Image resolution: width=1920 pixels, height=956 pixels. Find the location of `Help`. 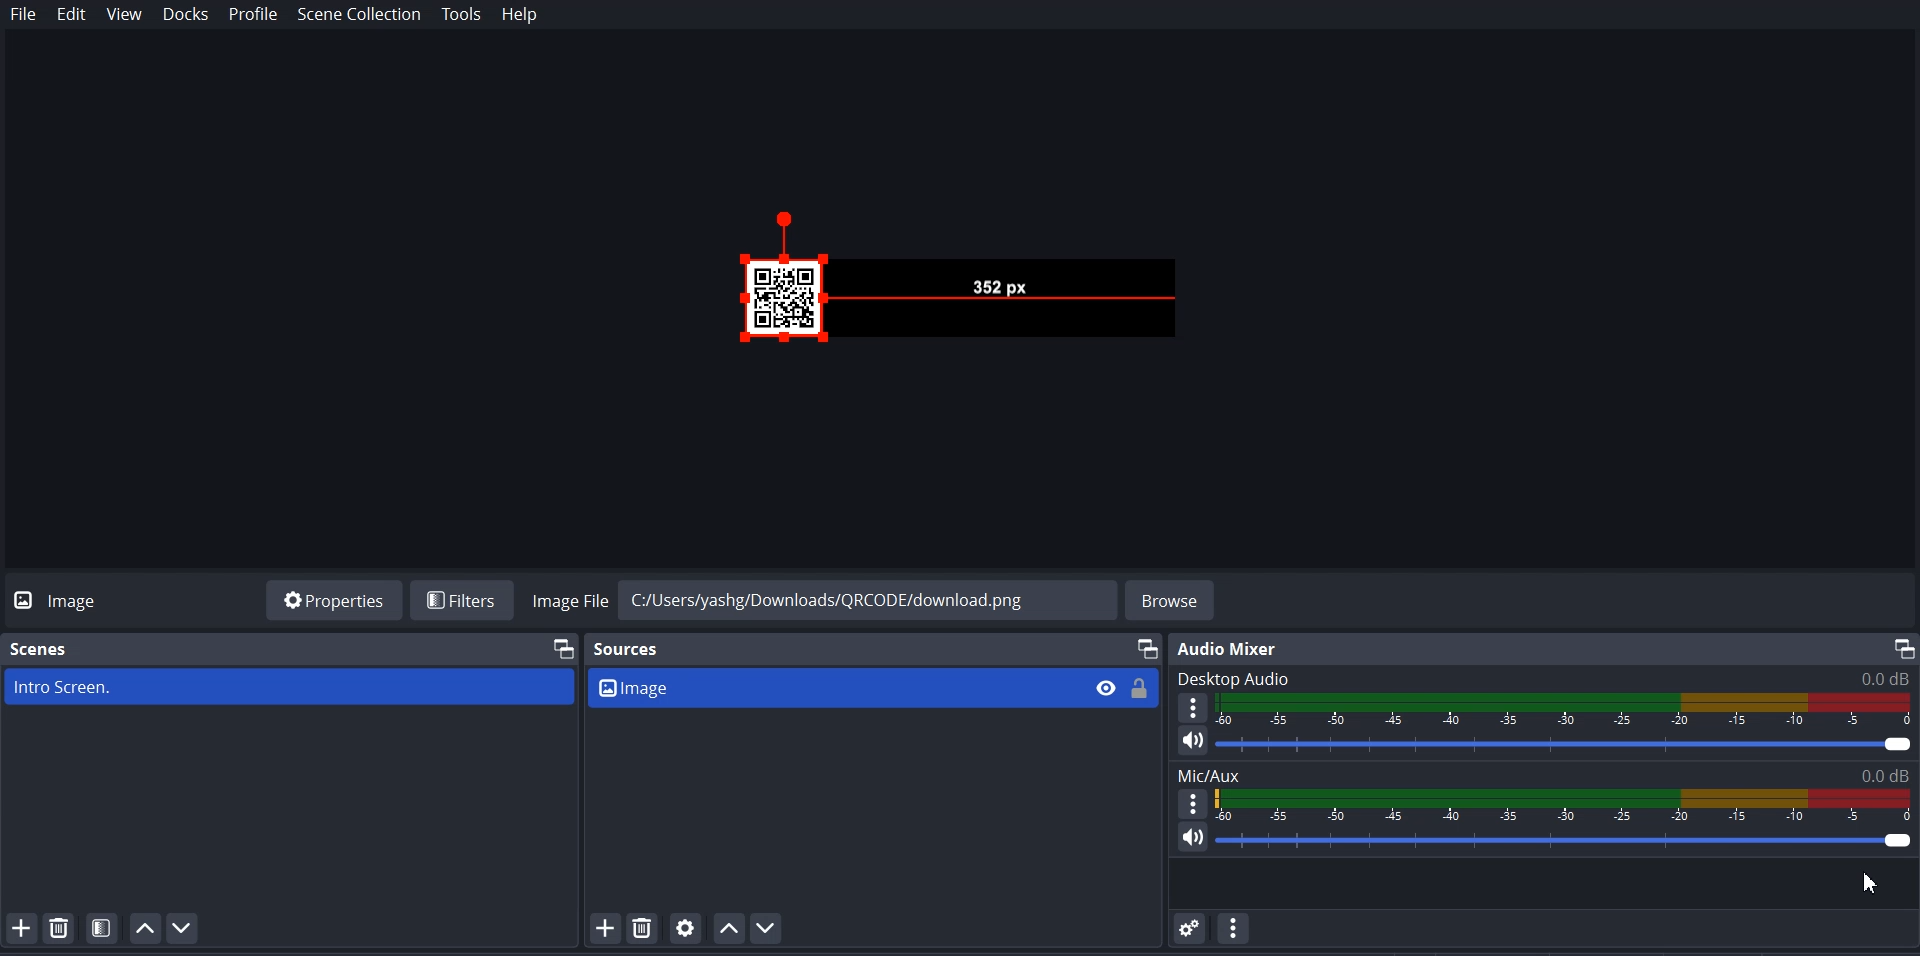

Help is located at coordinates (520, 15).